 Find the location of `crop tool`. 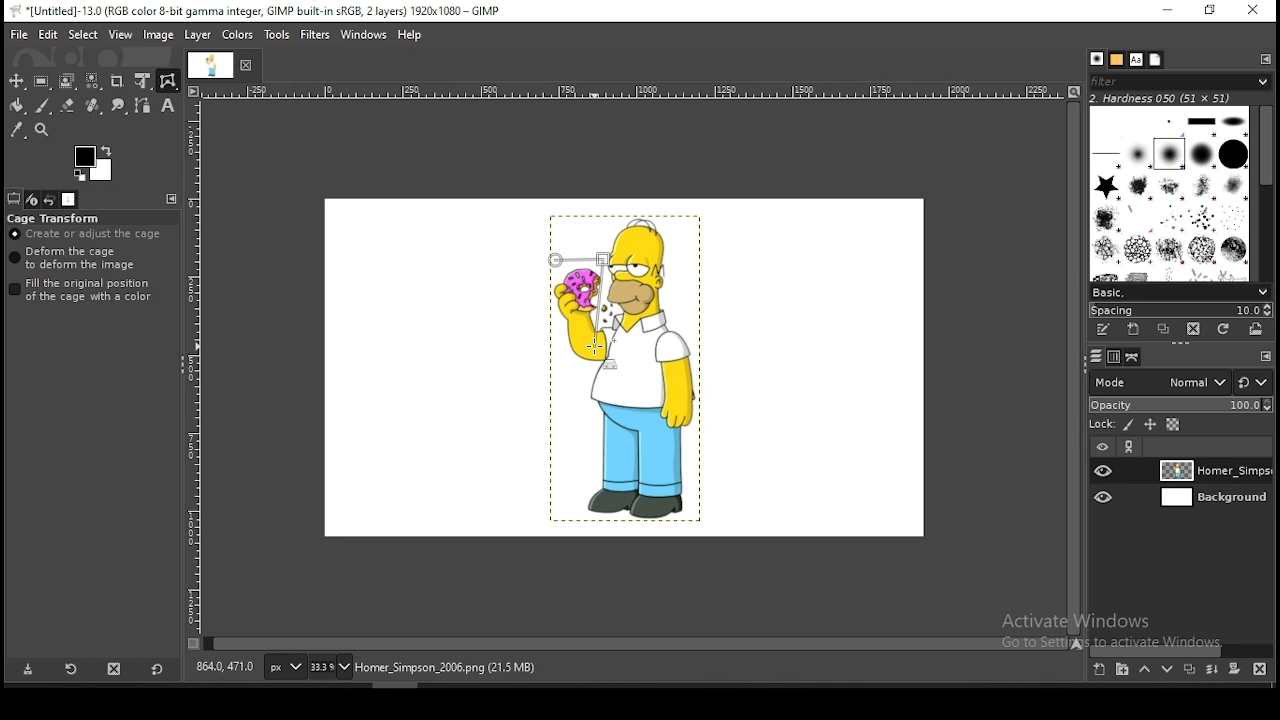

crop tool is located at coordinates (119, 81).